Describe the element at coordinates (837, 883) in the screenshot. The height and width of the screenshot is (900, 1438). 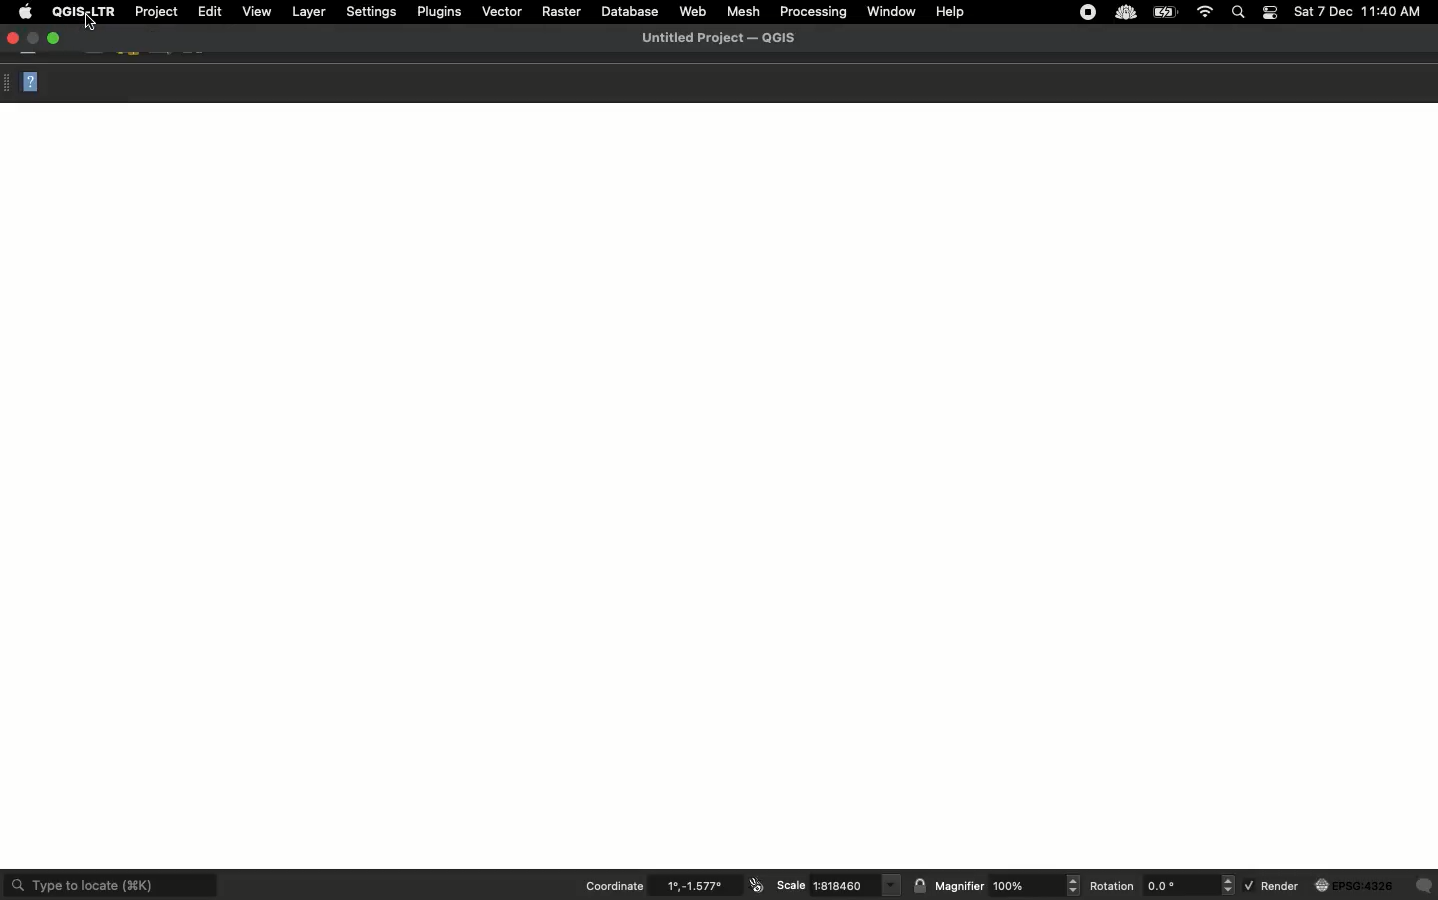
I see `Scale` at that location.